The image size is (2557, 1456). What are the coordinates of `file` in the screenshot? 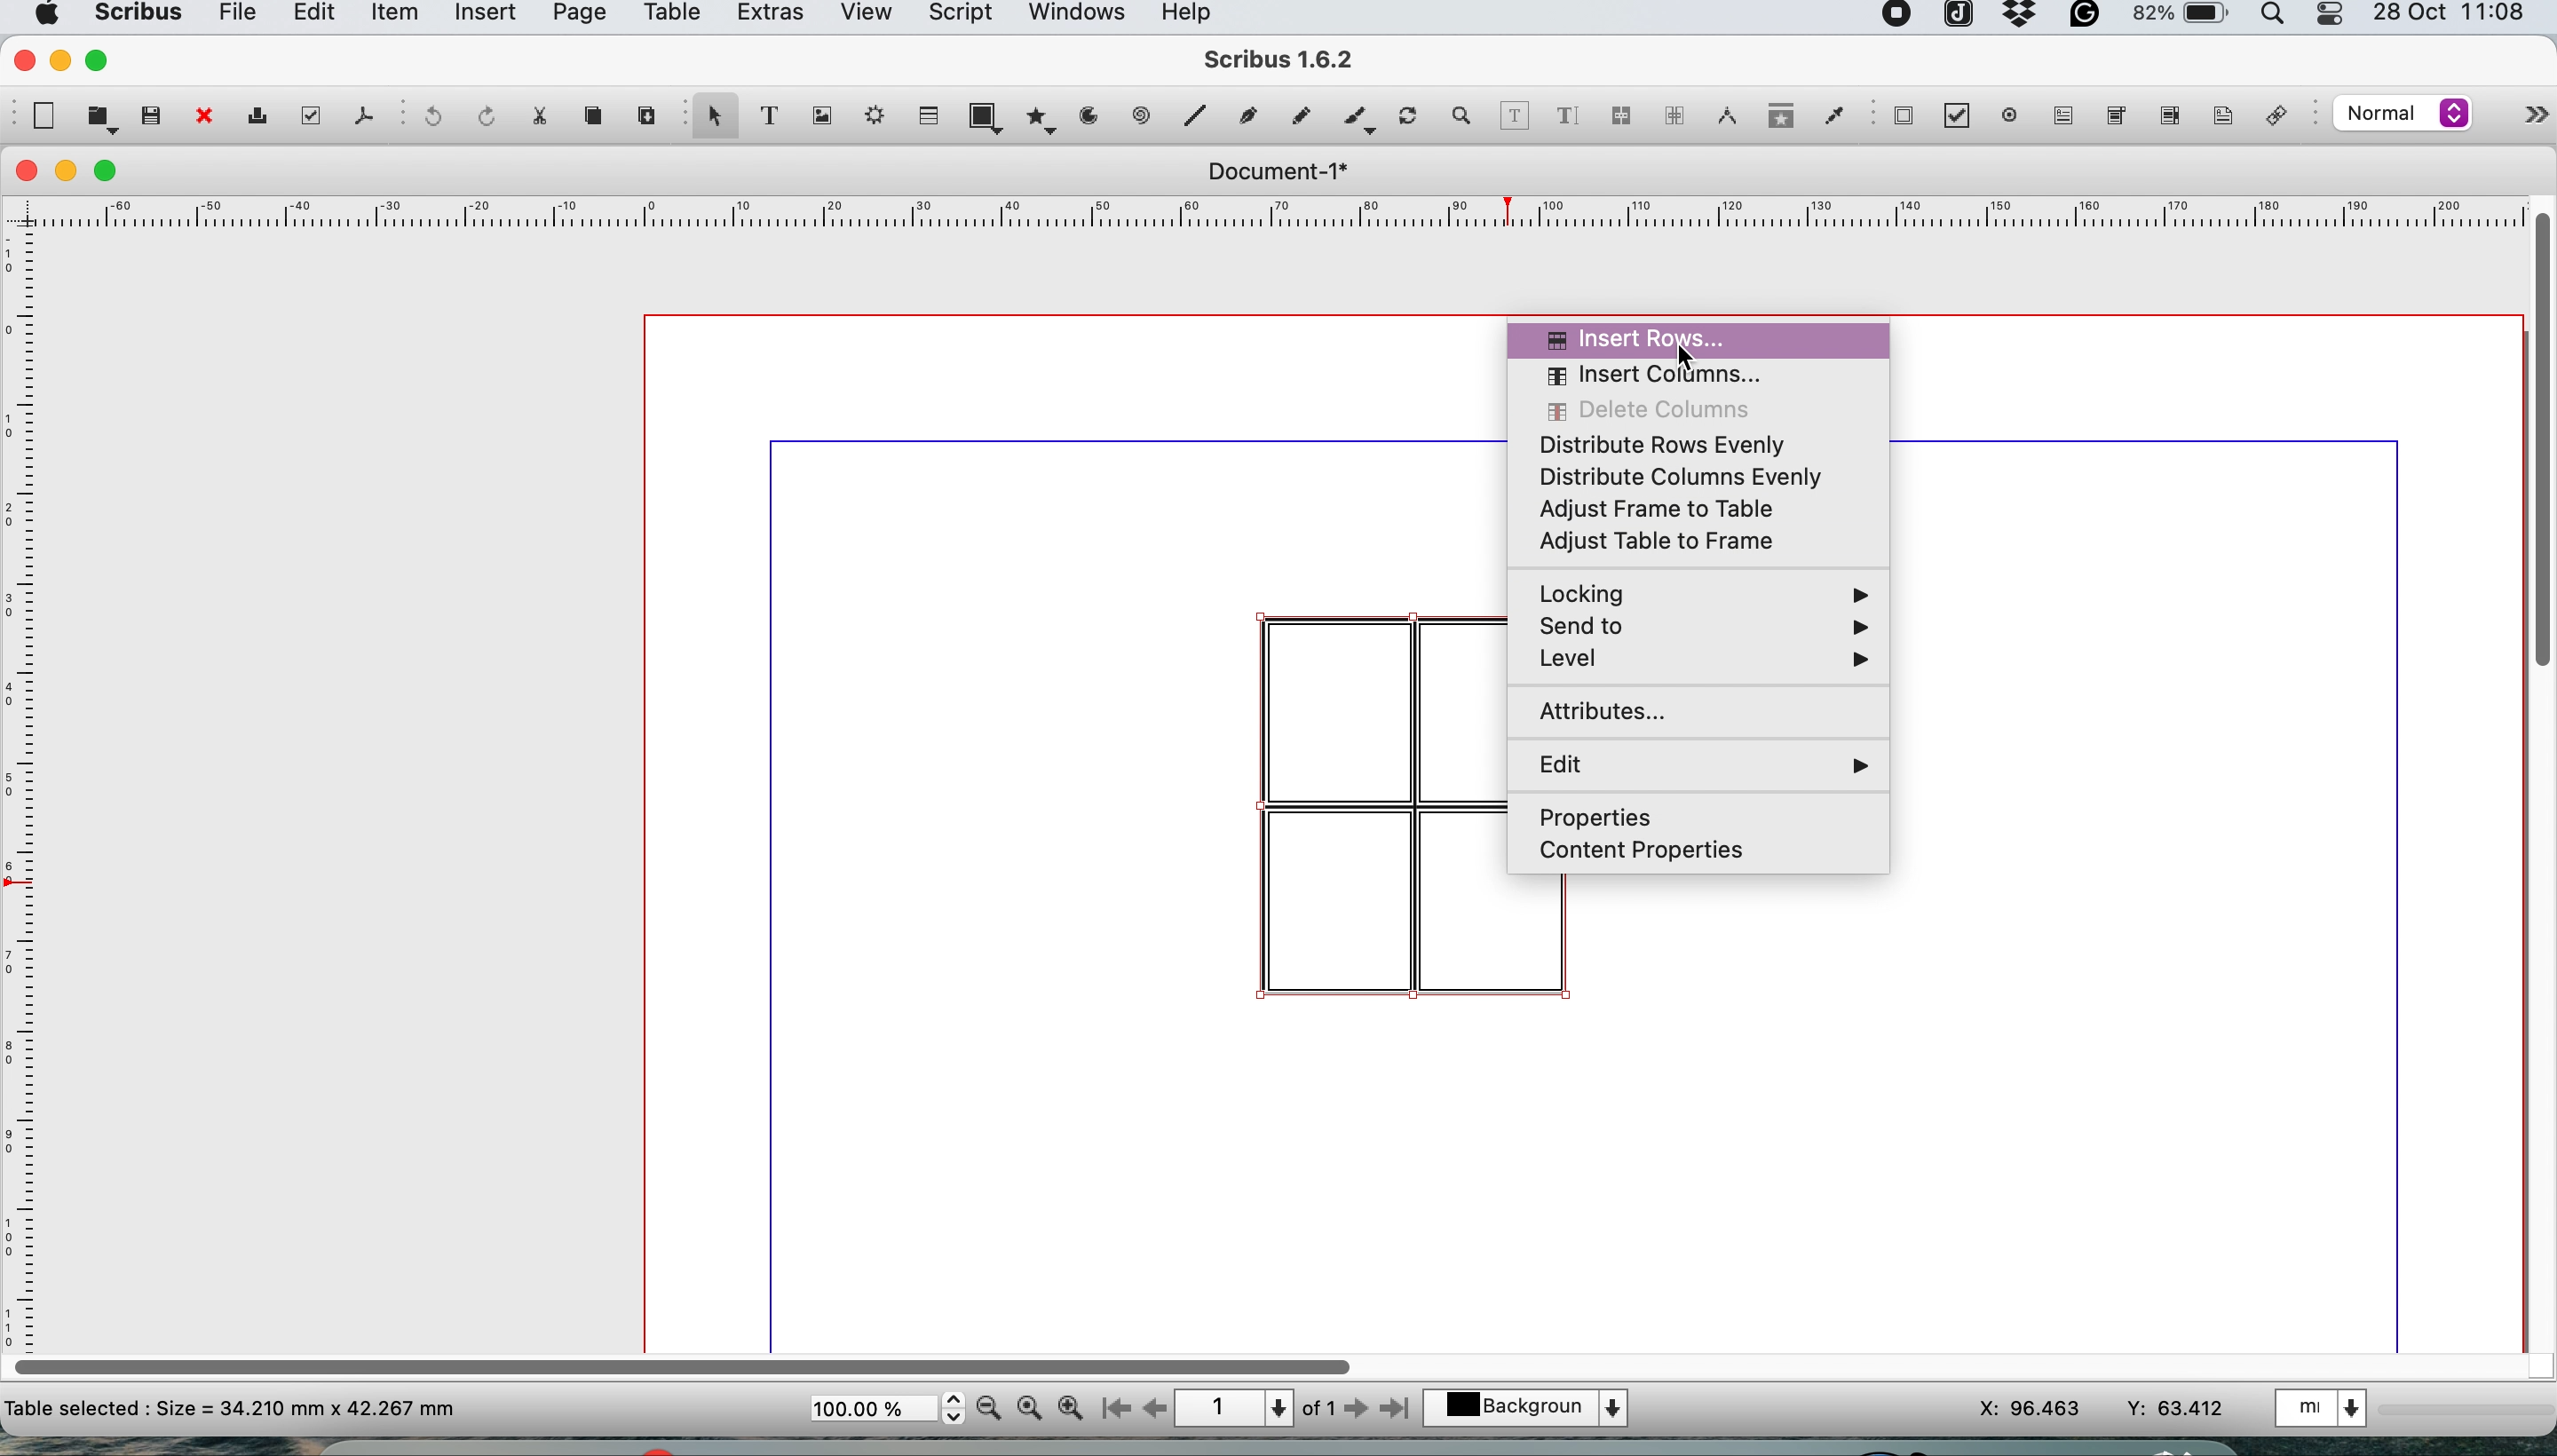 It's located at (234, 17).